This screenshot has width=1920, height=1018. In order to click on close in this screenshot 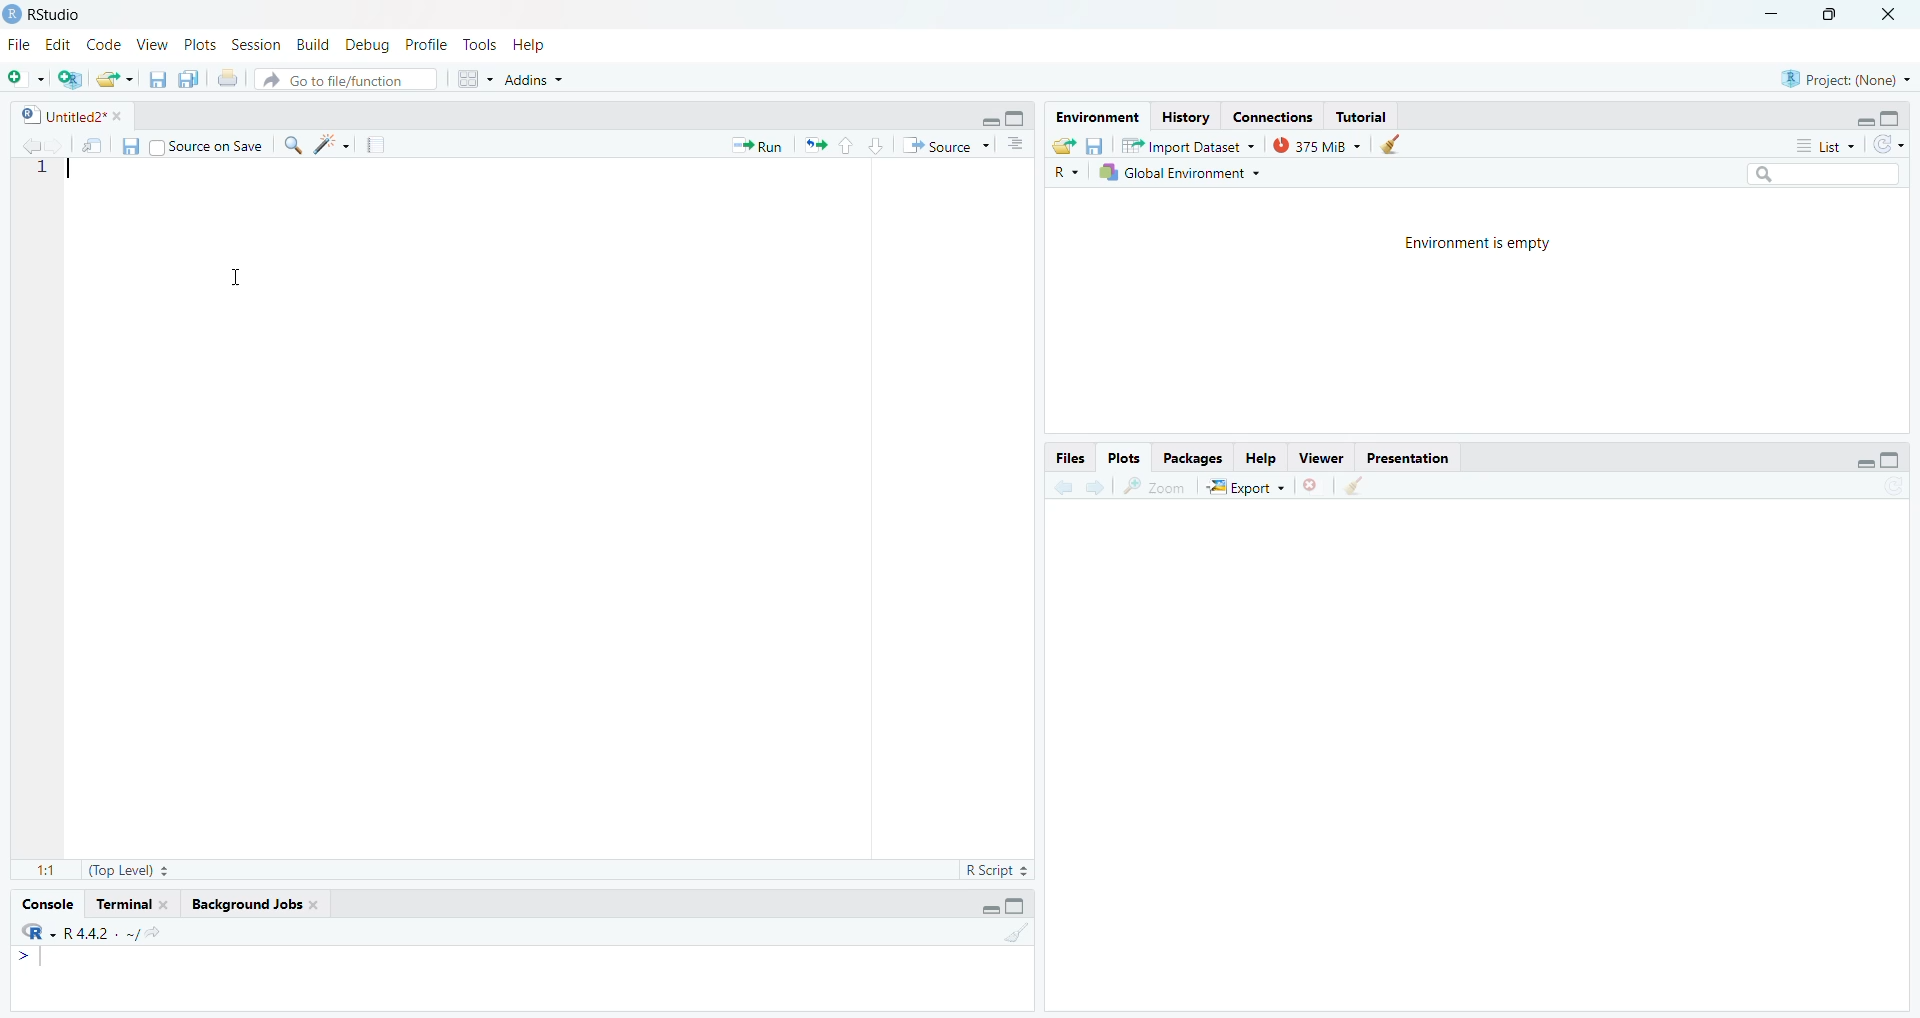, I will do `click(1877, 15)`.